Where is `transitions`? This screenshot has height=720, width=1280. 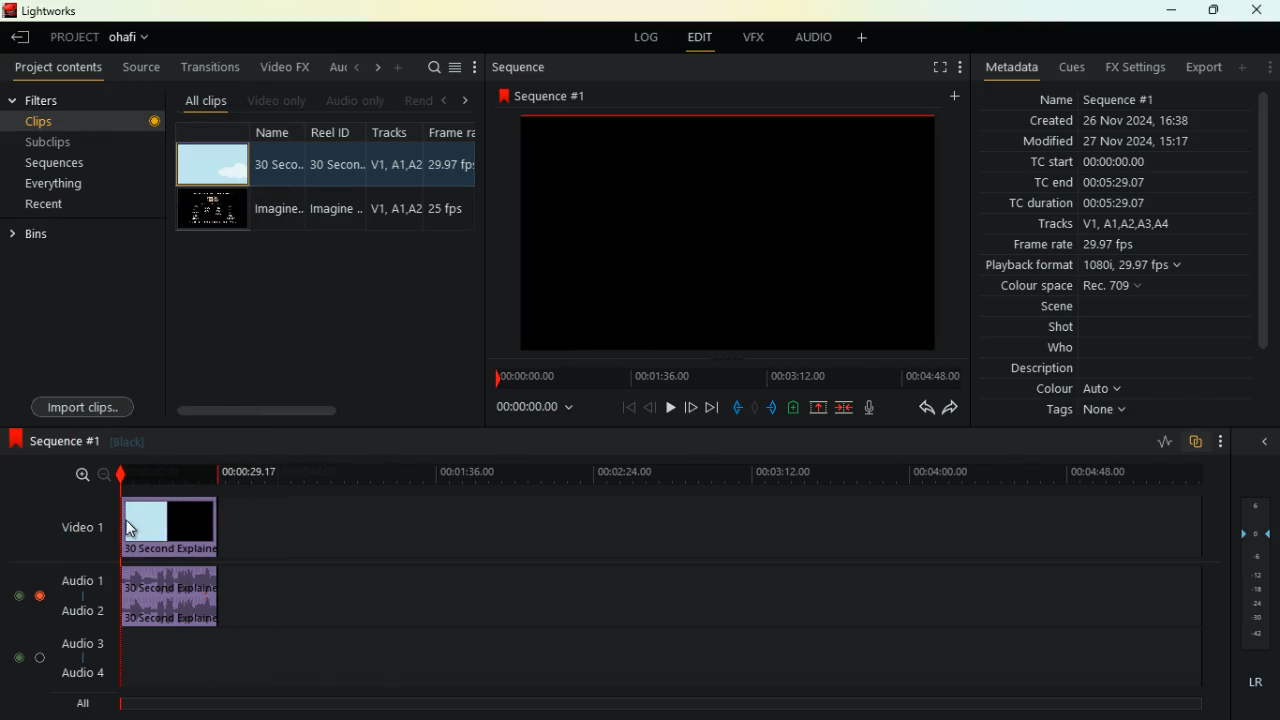
transitions is located at coordinates (213, 69).